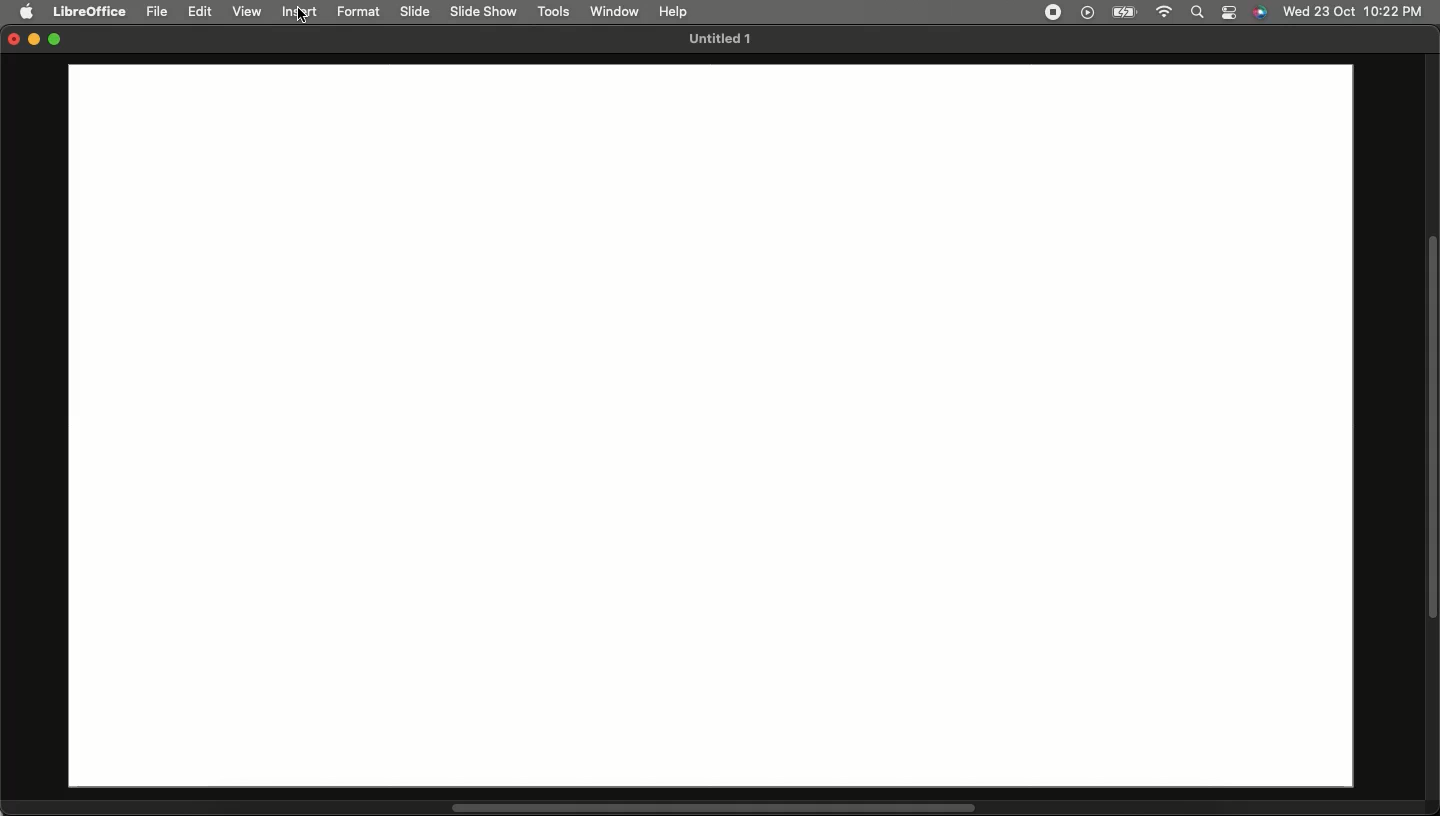 The width and height of the screenshot is (1440, 816). Describe the element at coordinates (417, 12) in the screenshot. I see `Slide` at that location.